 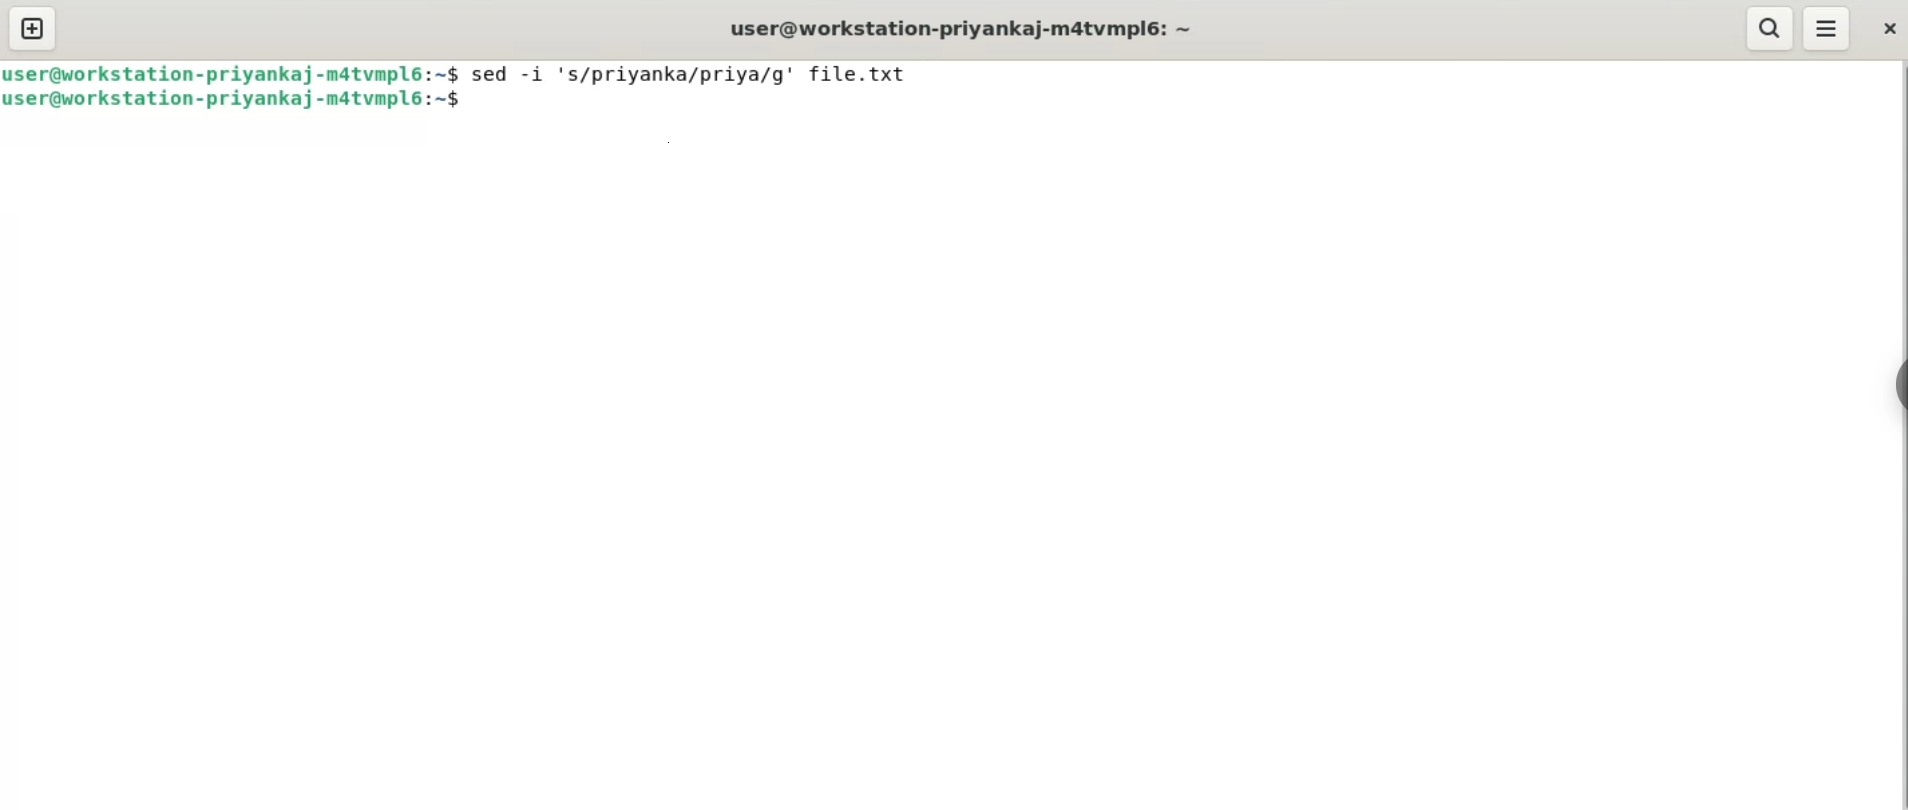 I want to click on user@workstation-priyankaj-m4tvmplé: ~, so click(x=965, y=30).